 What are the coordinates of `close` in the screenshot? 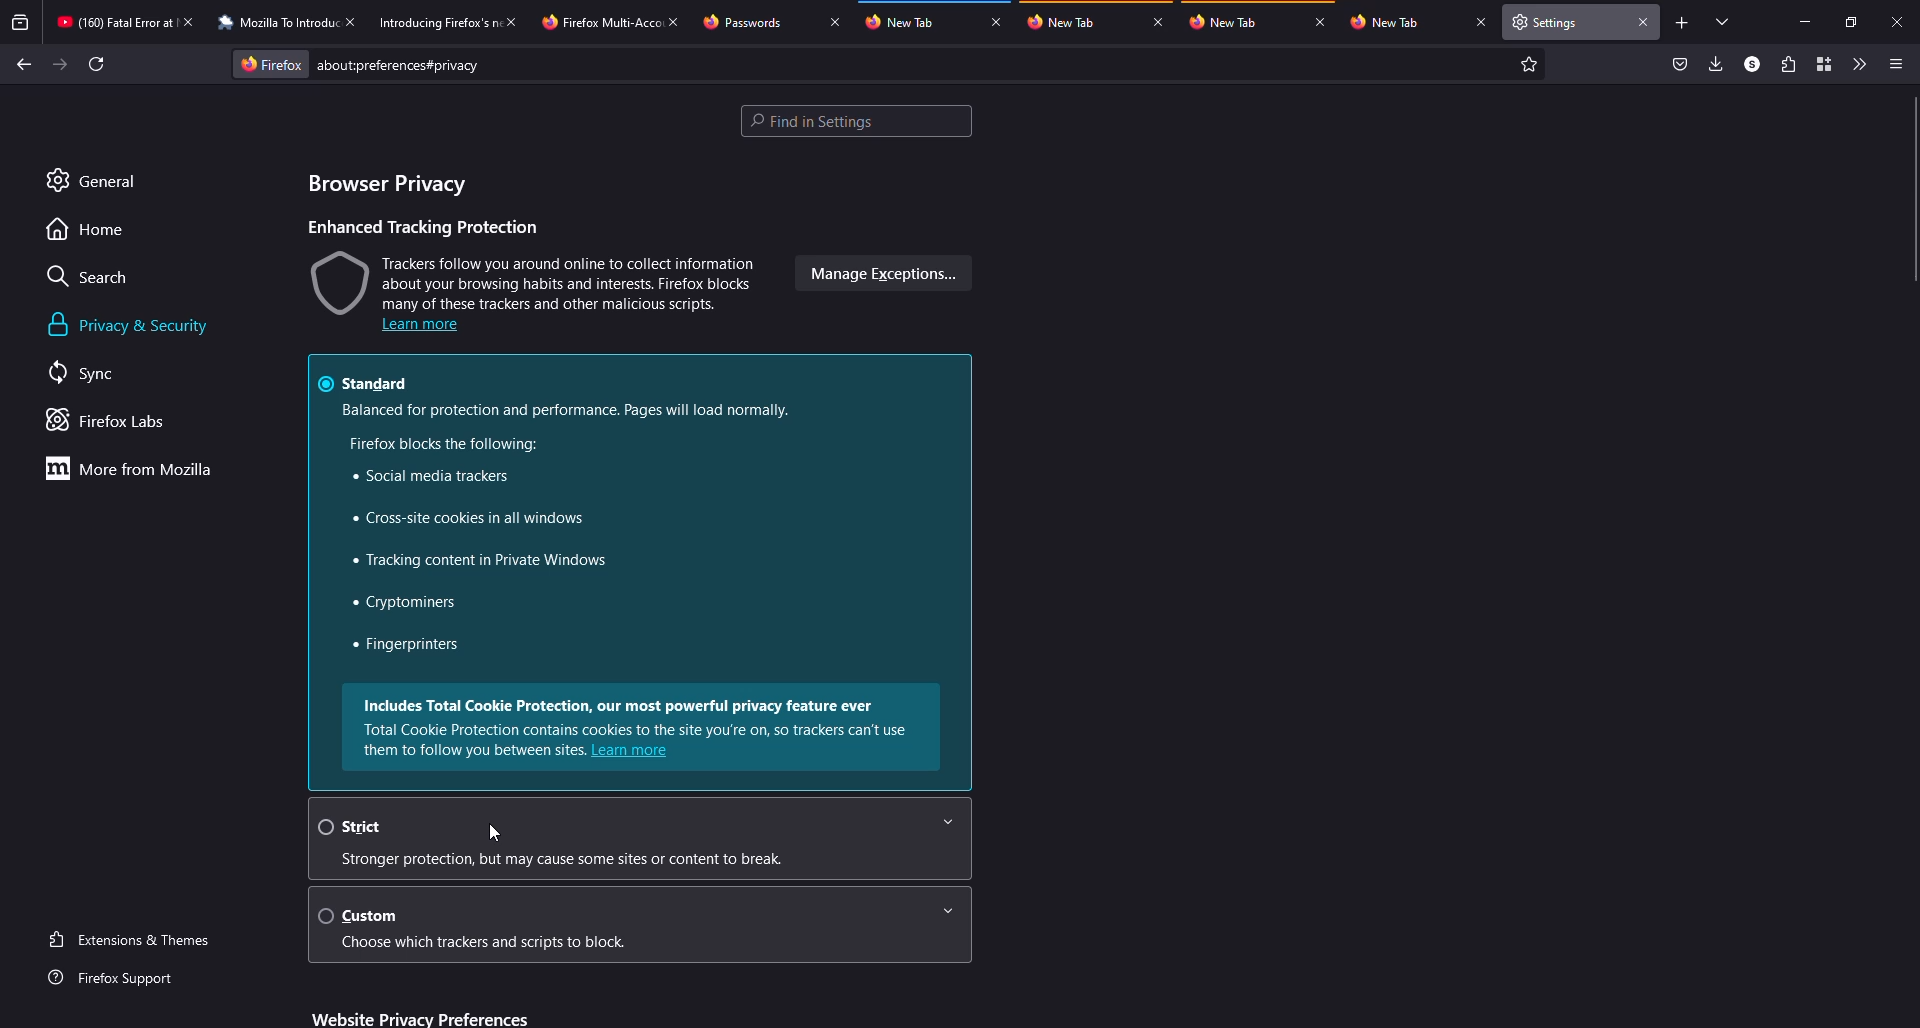 It's located at (517, 22).